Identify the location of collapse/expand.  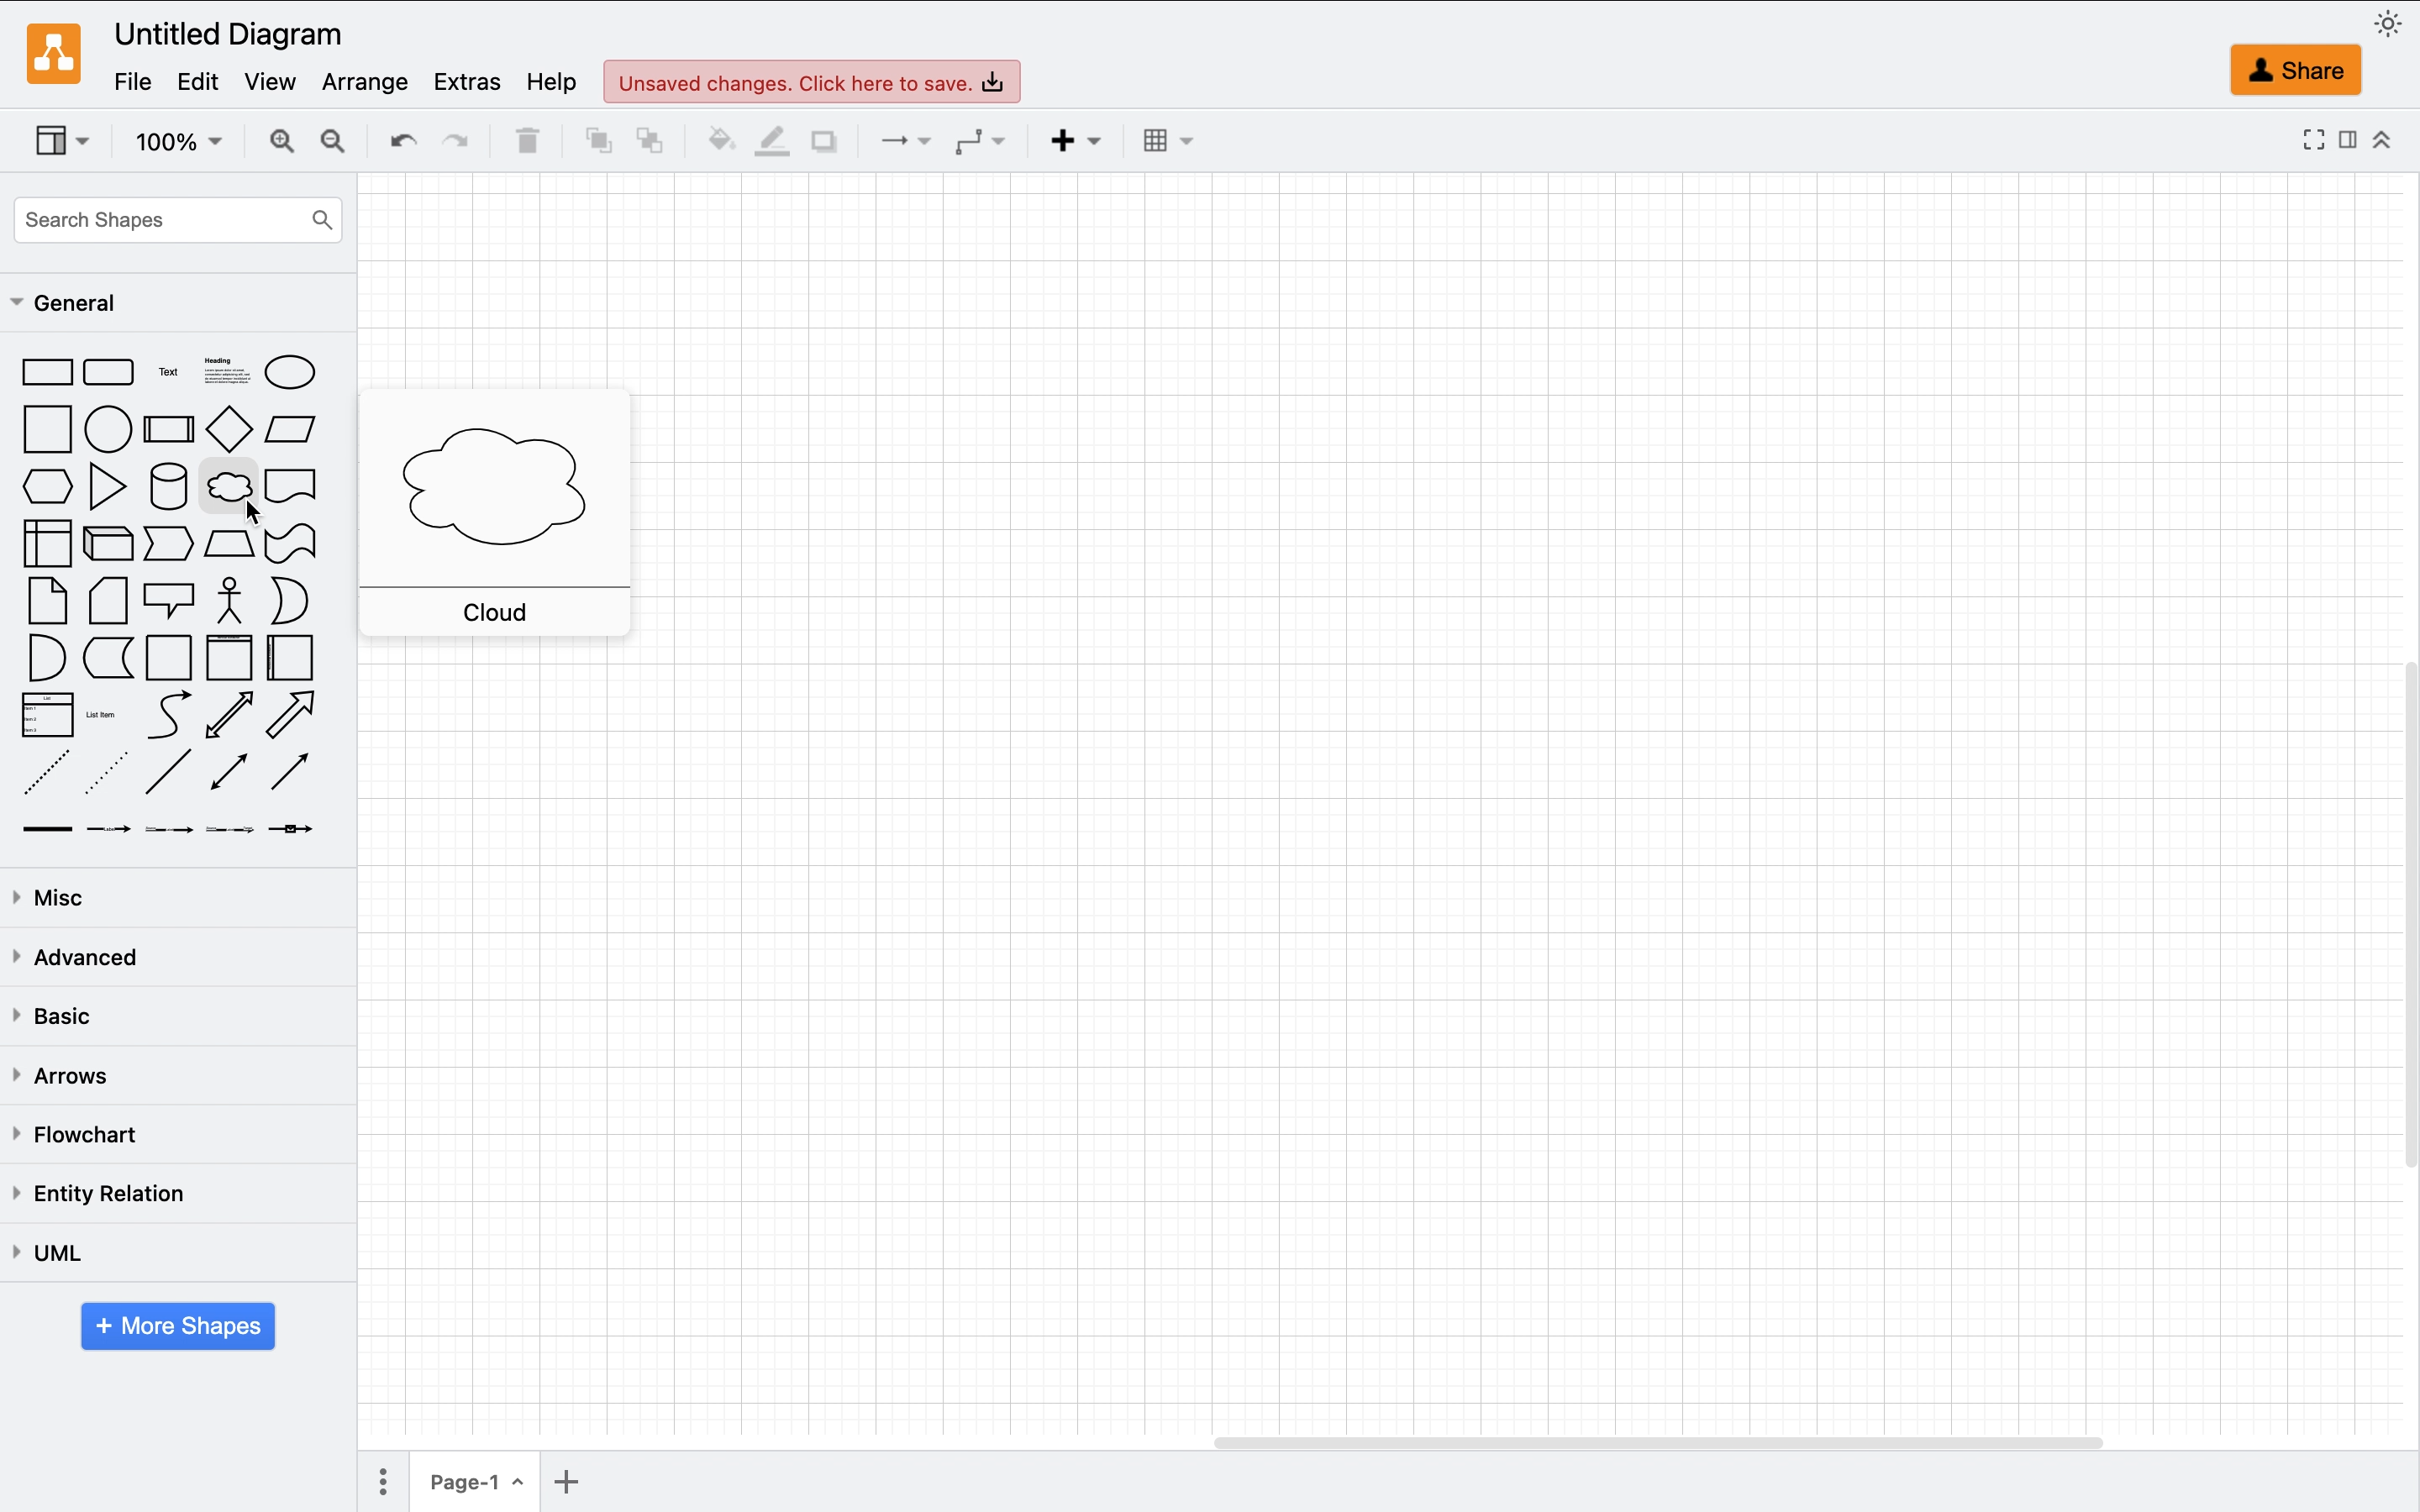
(2382, 143).